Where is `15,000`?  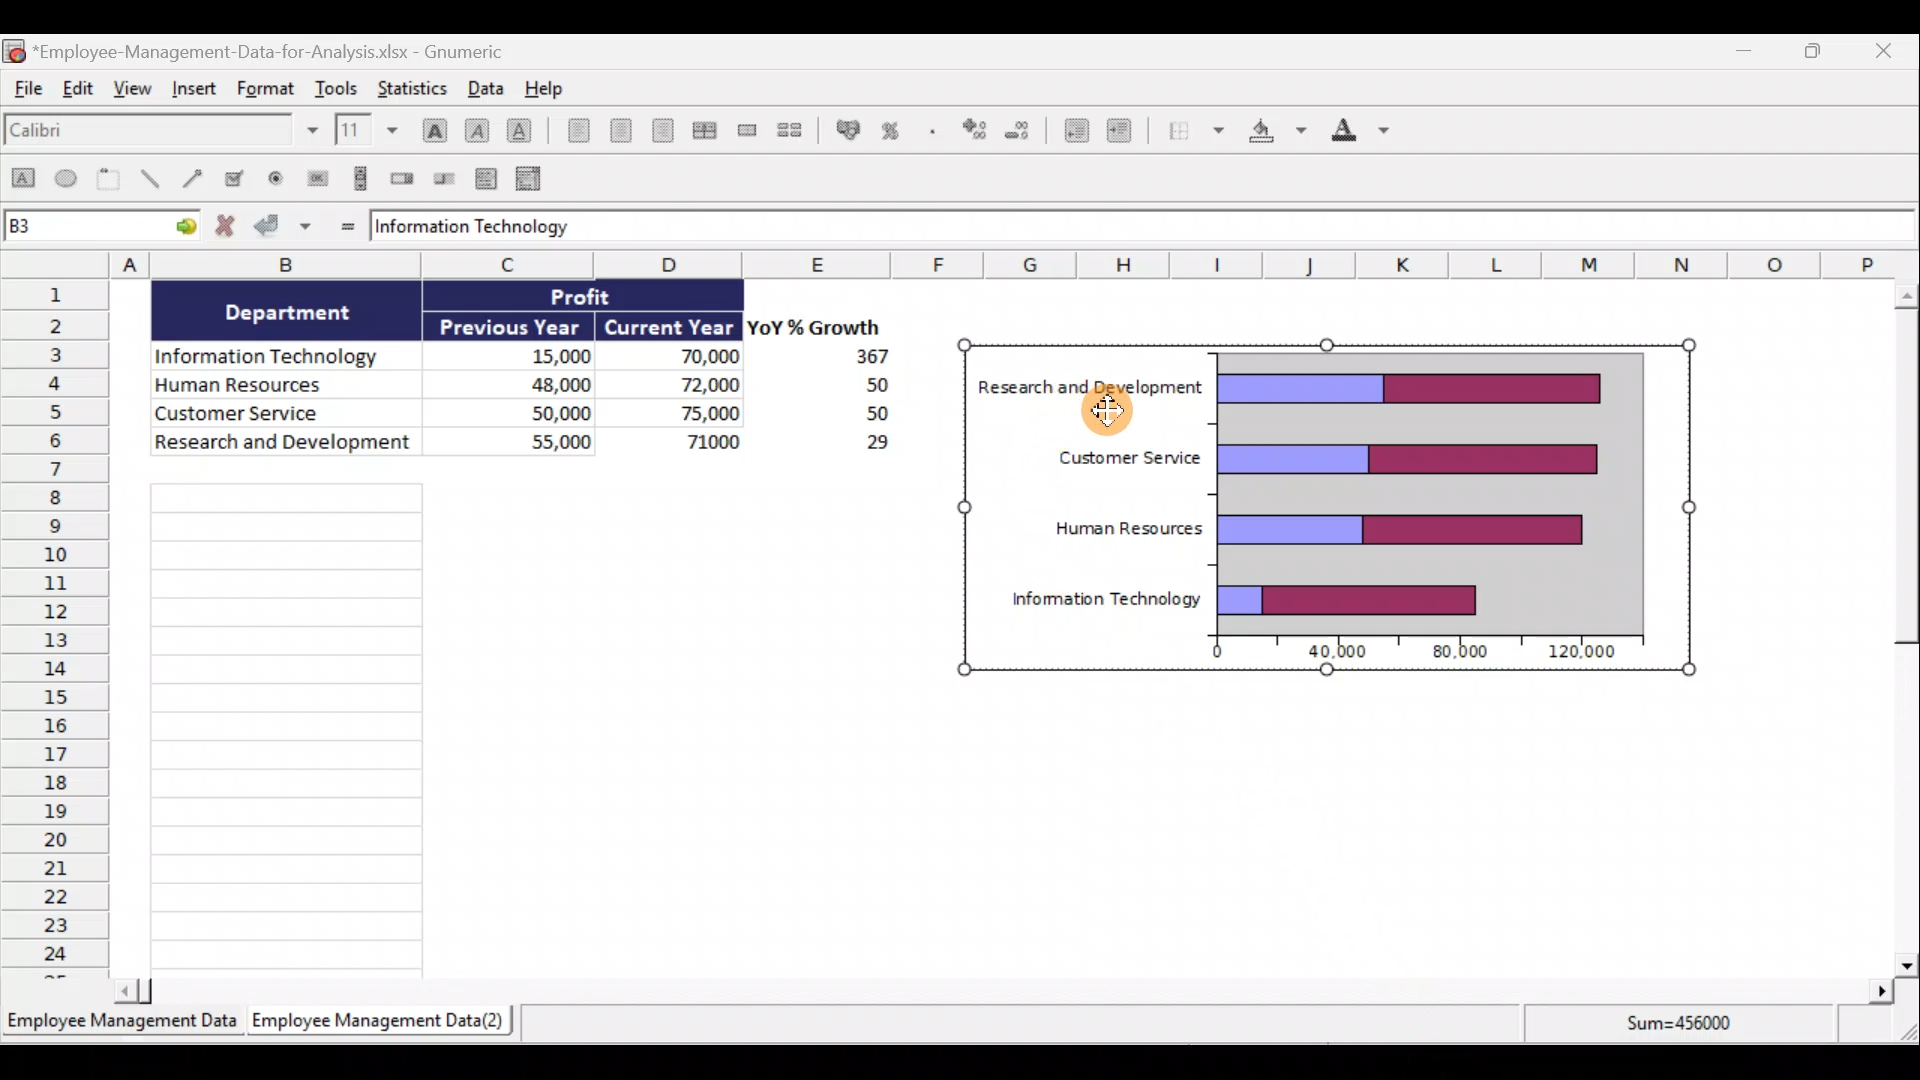 15,000 is located at coordinates (544, 353).